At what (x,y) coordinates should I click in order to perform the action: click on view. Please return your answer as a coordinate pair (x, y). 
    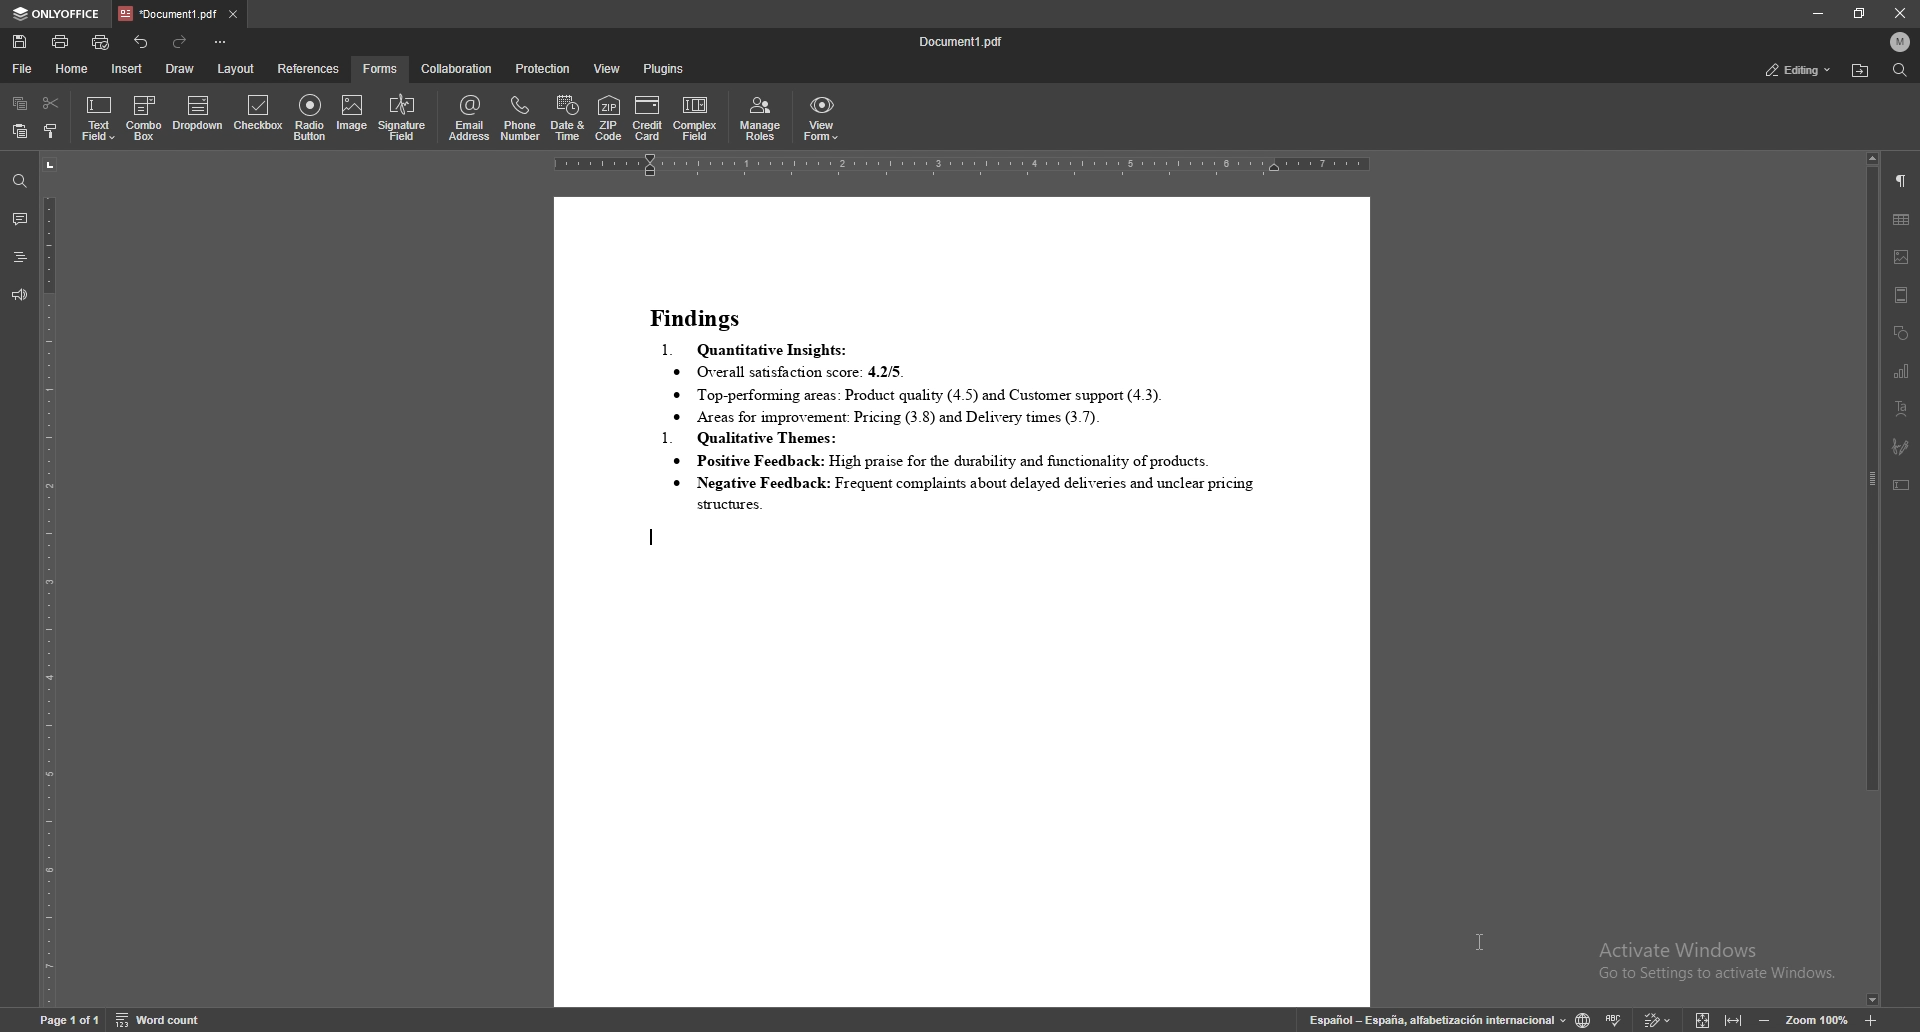
    Looking at the image, I should click on (607, 69).